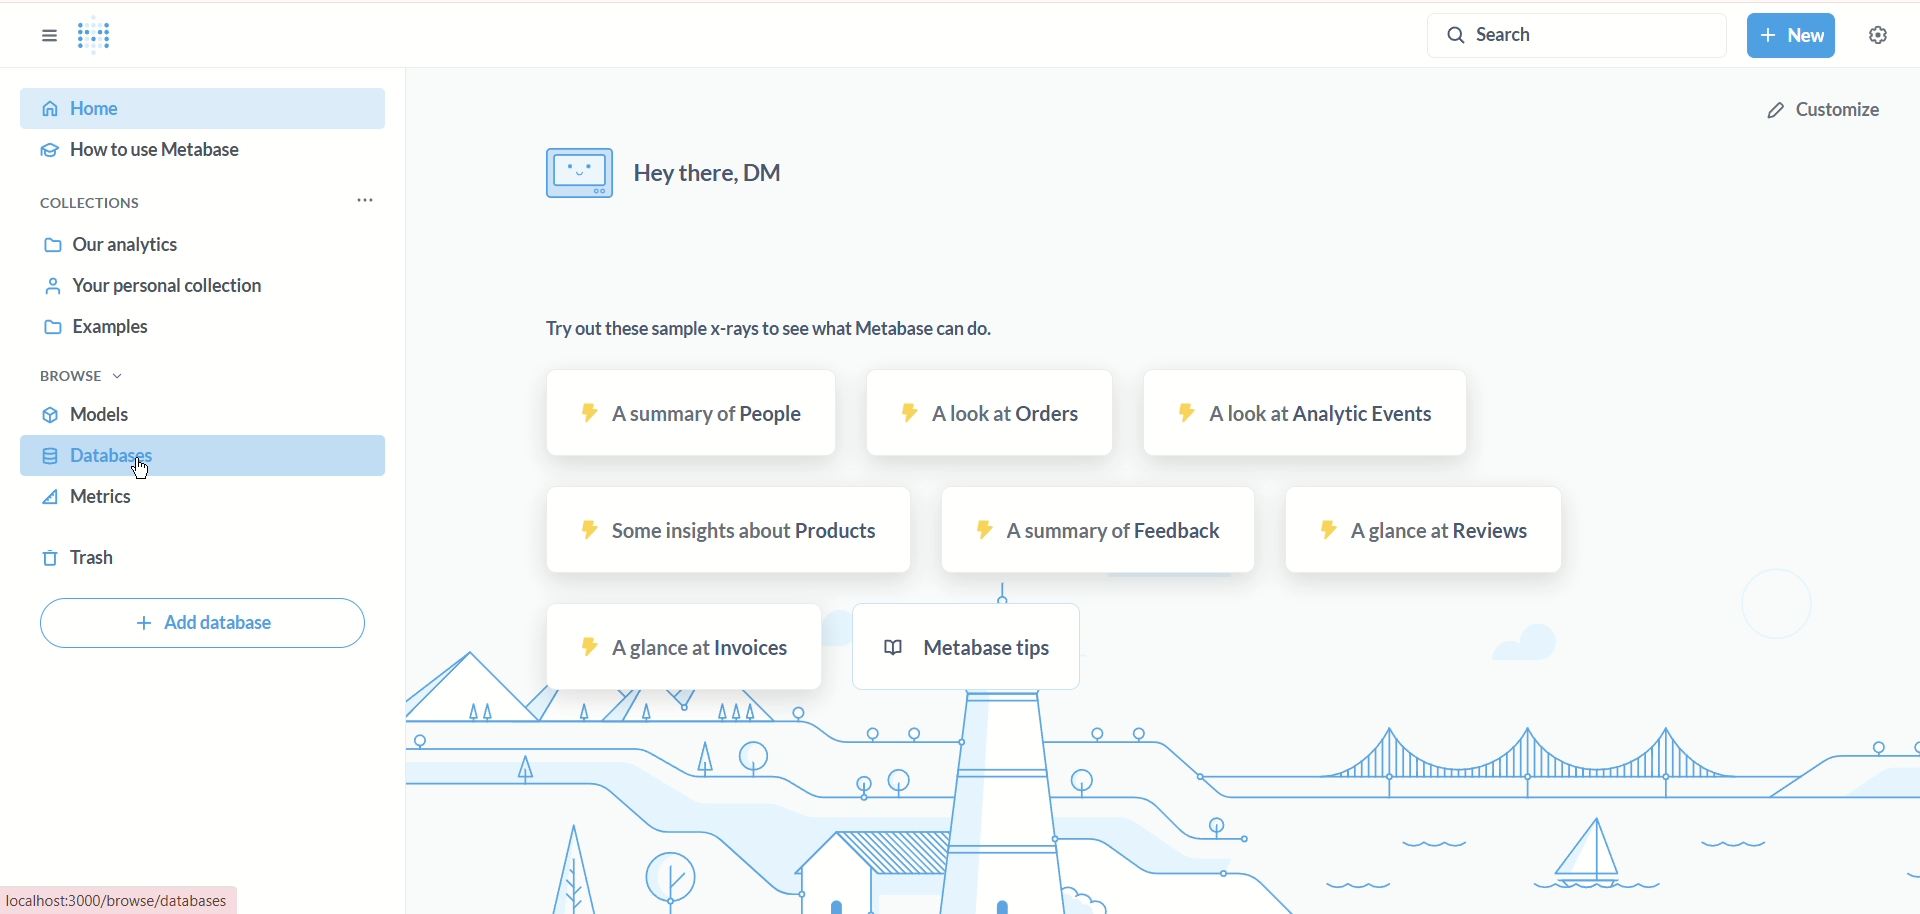  Describe the element at coordinates (99, 330) in the screenshot. I see `examples` at that location.